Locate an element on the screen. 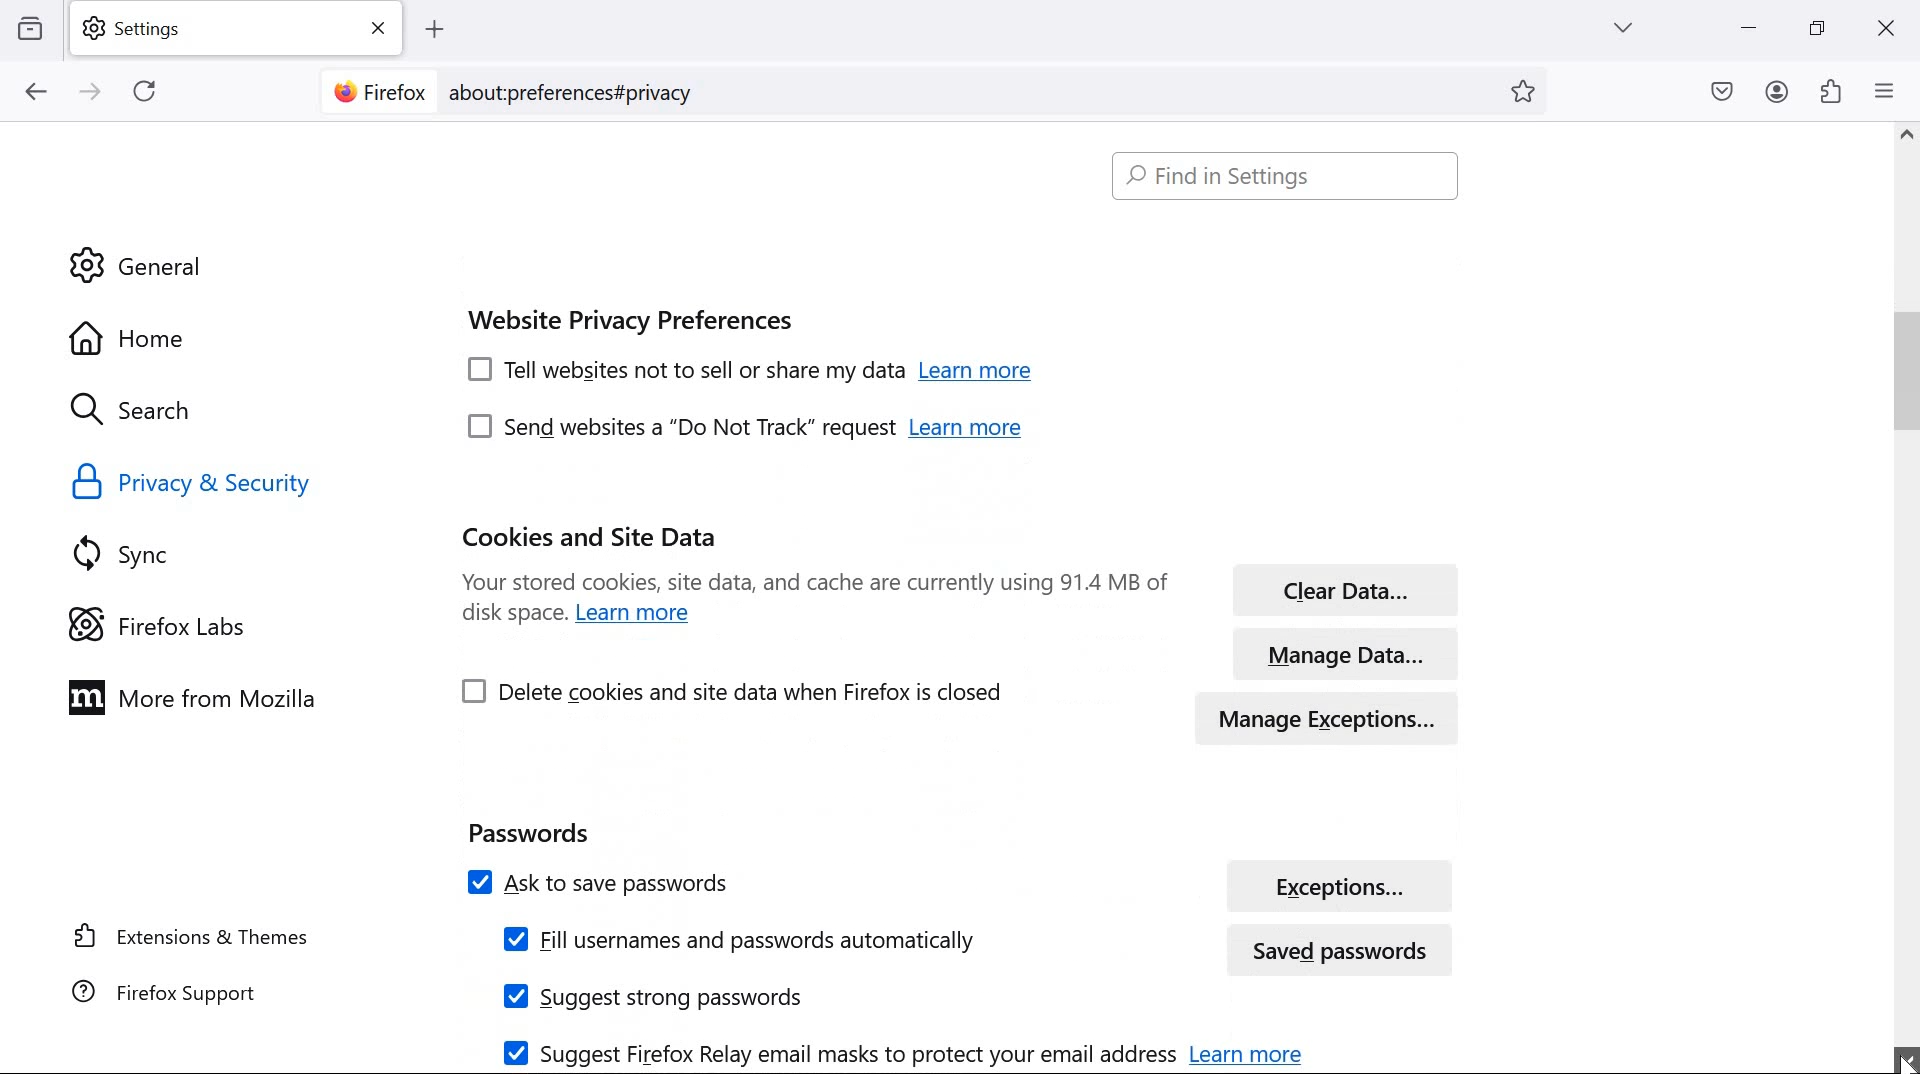 The width and height of the screenshot is (1920, 1074). manage exceptions is located at coordinates (1328, 723).